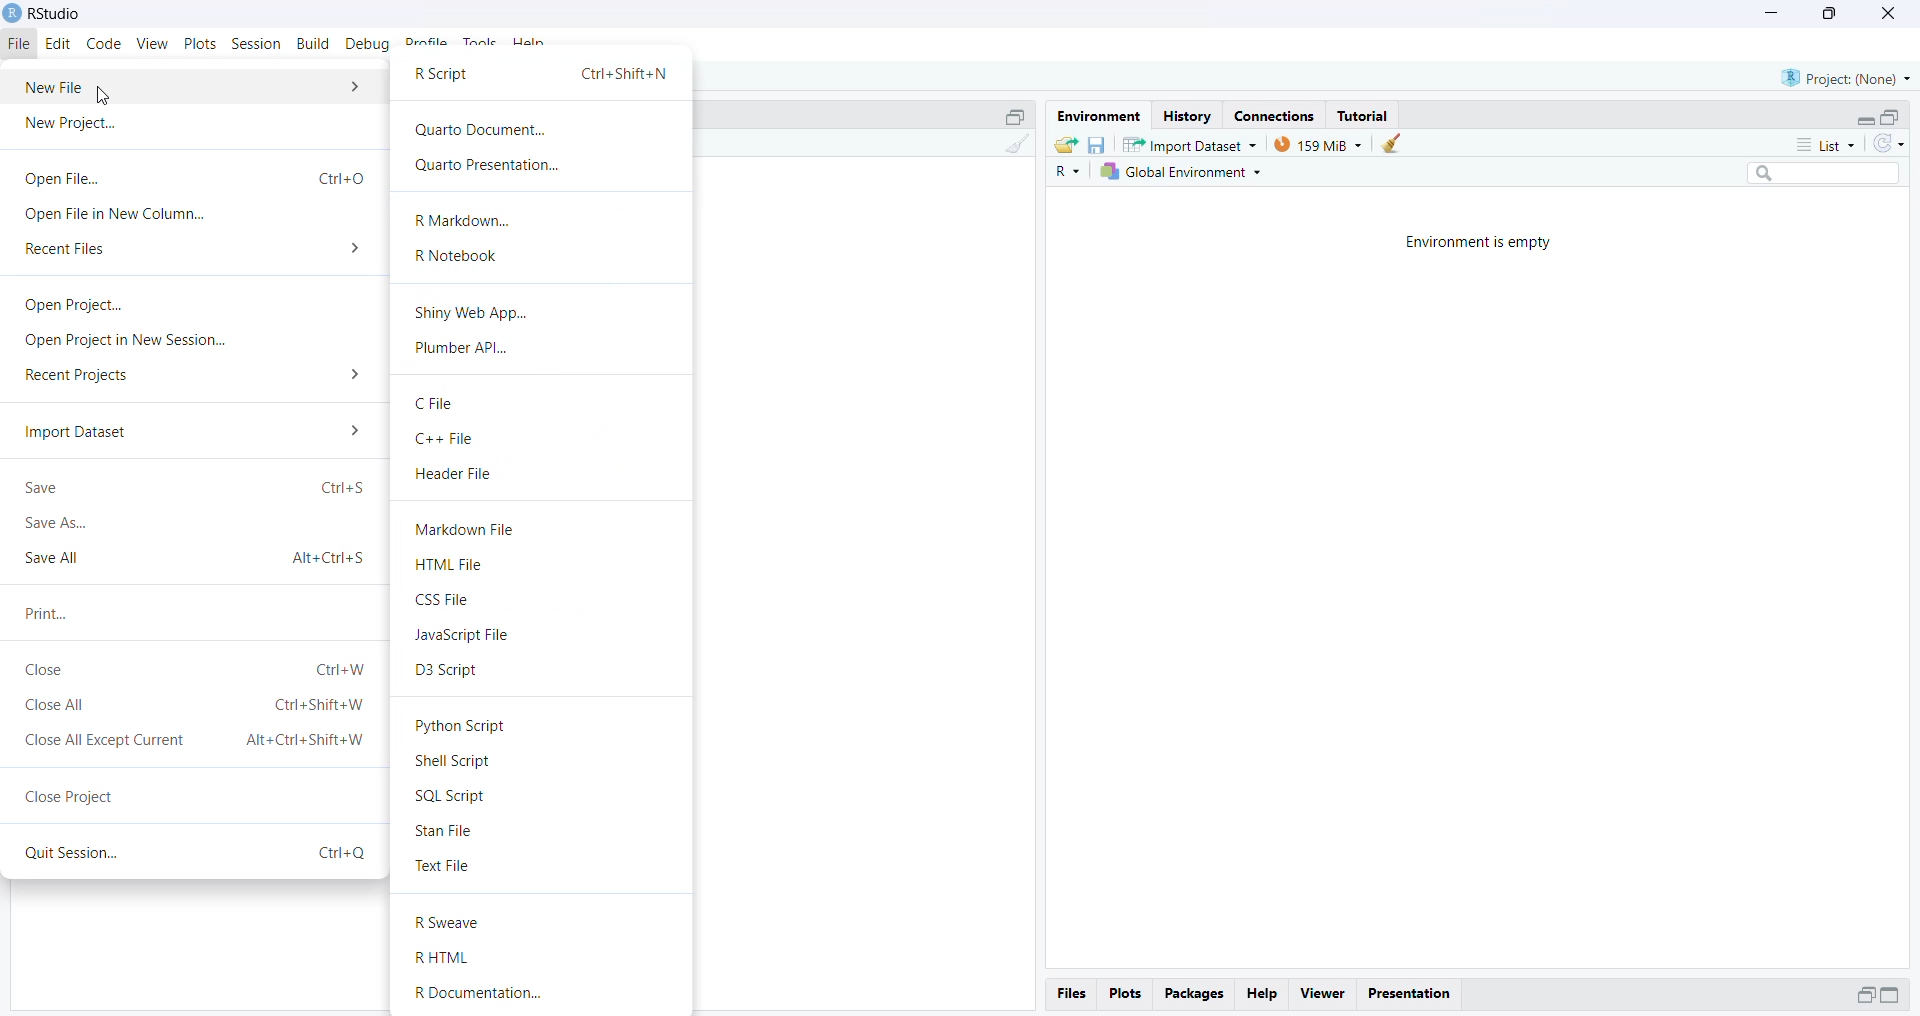 The image size is (1920, 1016). I want to click on Close Project, so click(71, 793).